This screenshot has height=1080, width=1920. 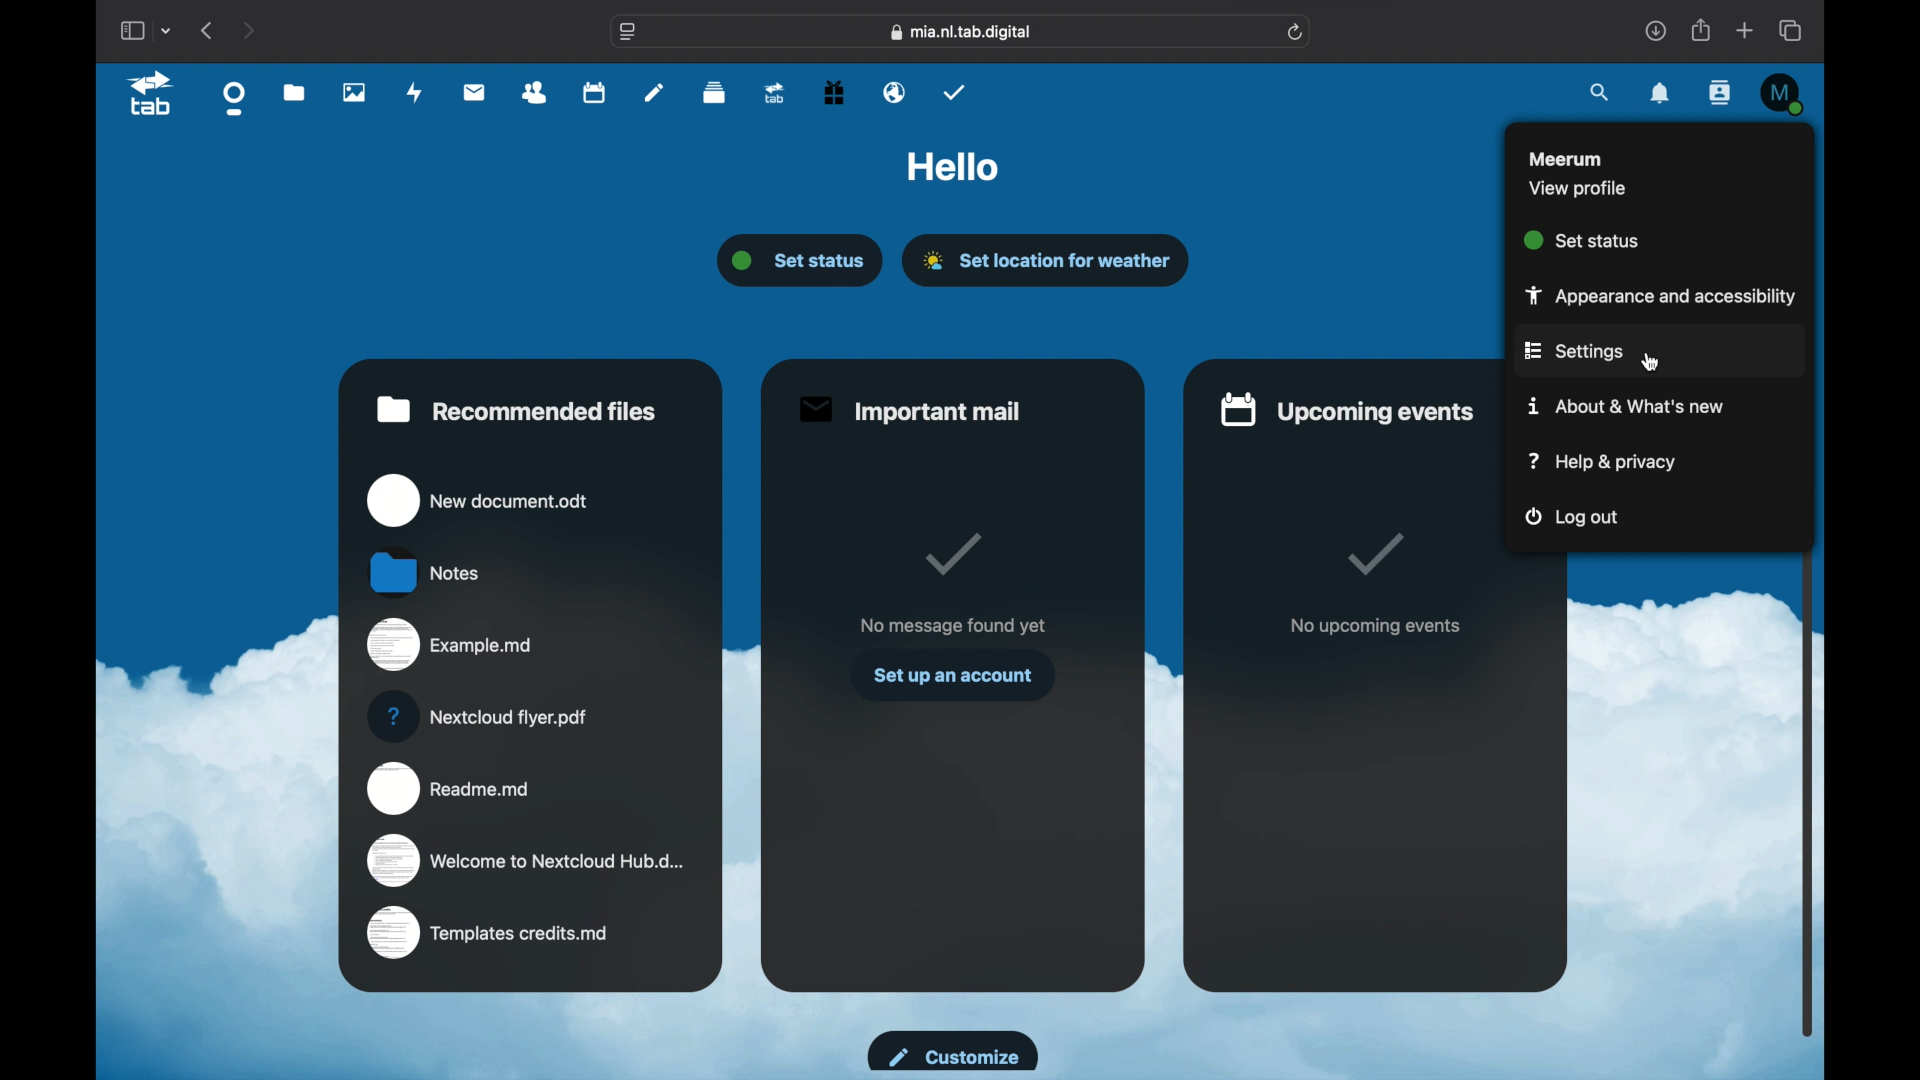 What do you see at coordinates (629, 32) in the screenshot?
I see `website settings` at bounding box center [629, 32].